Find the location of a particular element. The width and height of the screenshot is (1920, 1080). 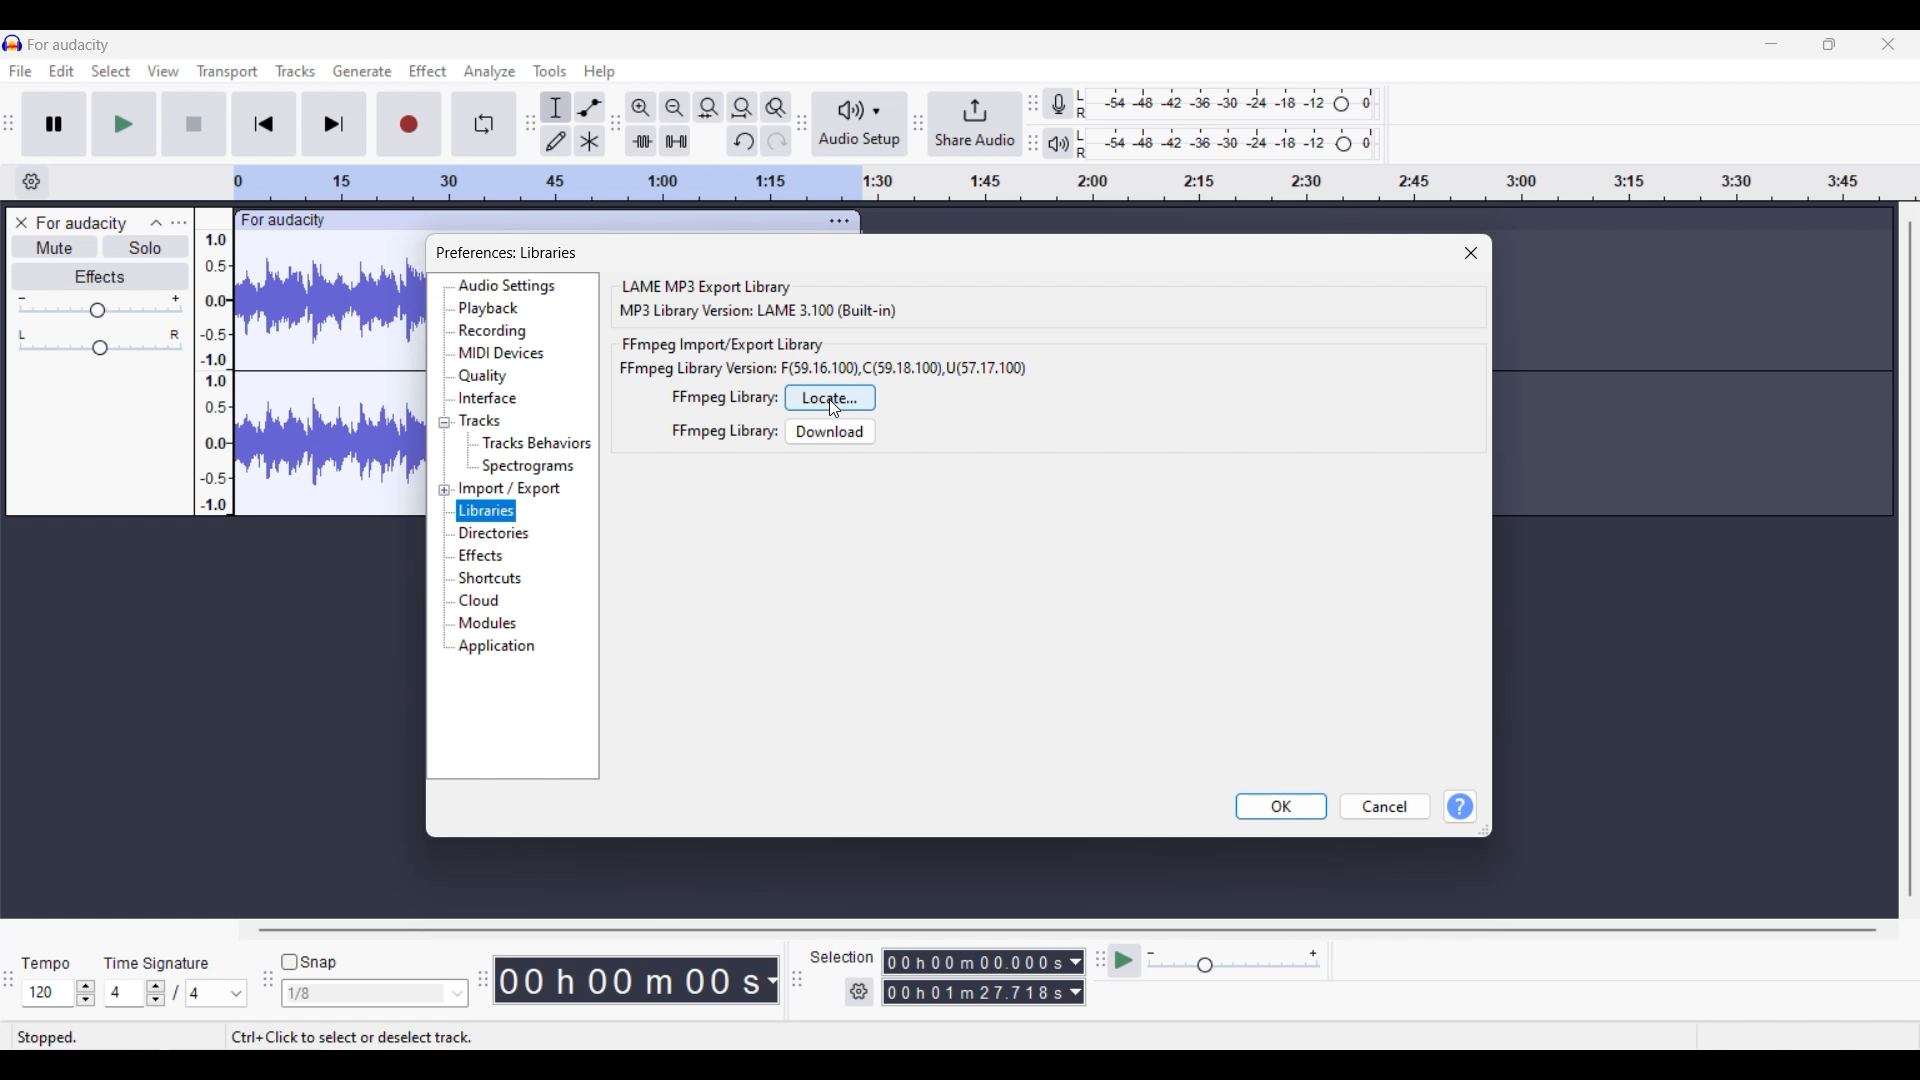

time signature is located at coordinates (156, 964).